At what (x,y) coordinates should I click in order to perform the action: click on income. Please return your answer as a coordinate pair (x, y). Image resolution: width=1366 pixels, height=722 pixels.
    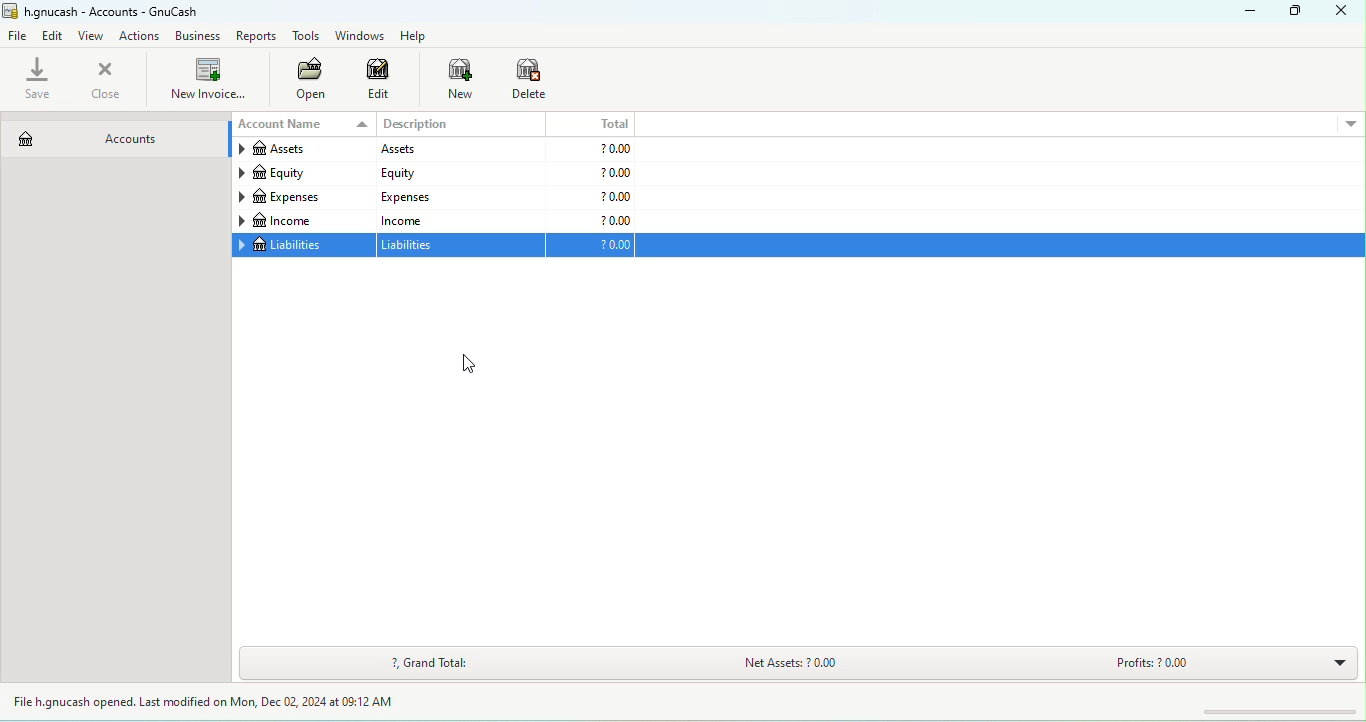
    Looking at the image, I should click on (302, 221).